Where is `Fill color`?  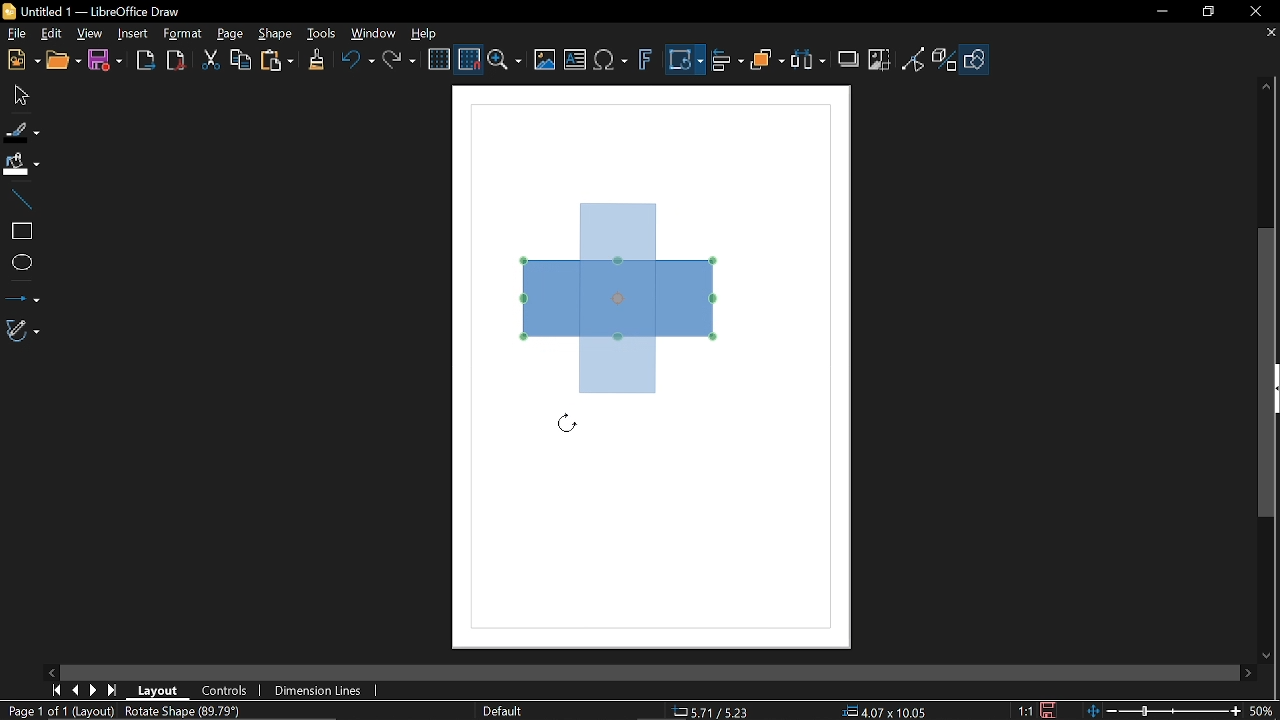 Fill color is located at coordinates (20, 165).